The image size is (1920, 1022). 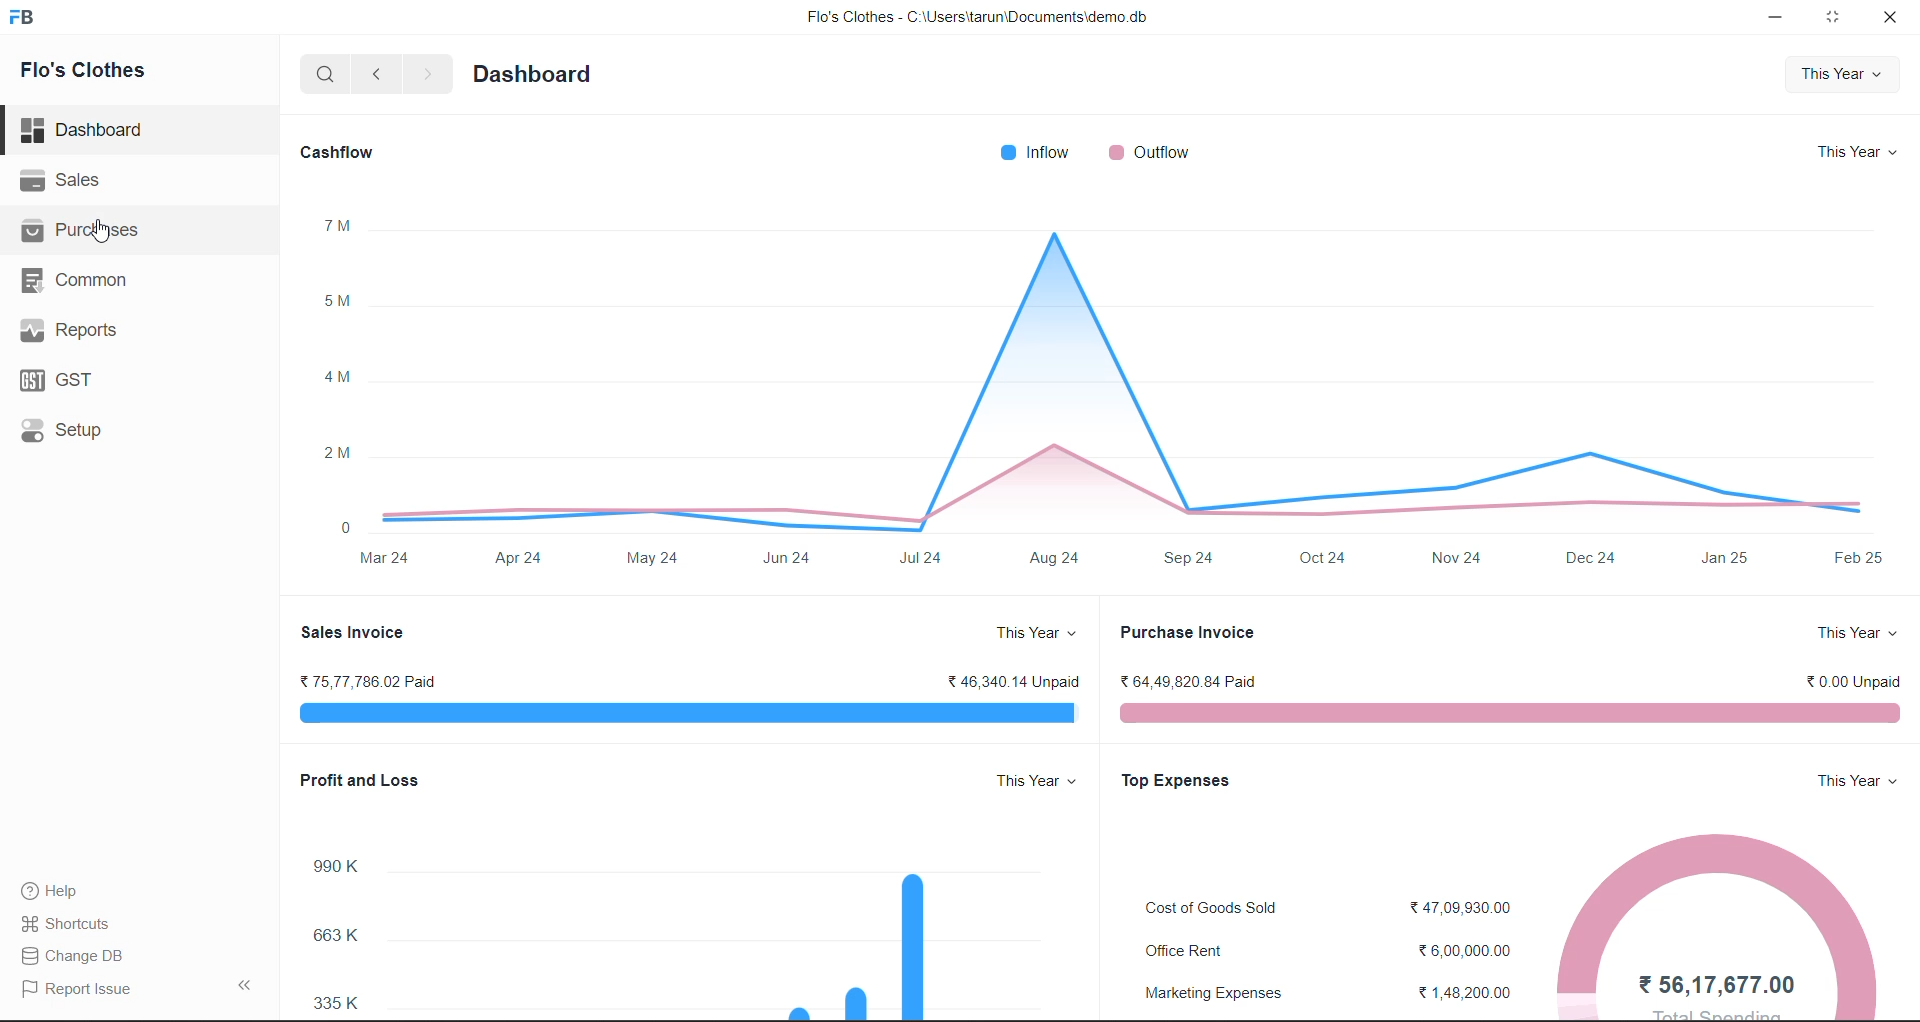 What do you see at coordinates (75, 329) in the screenshot?
I see `, Reports` at bounding box center [75, 329].